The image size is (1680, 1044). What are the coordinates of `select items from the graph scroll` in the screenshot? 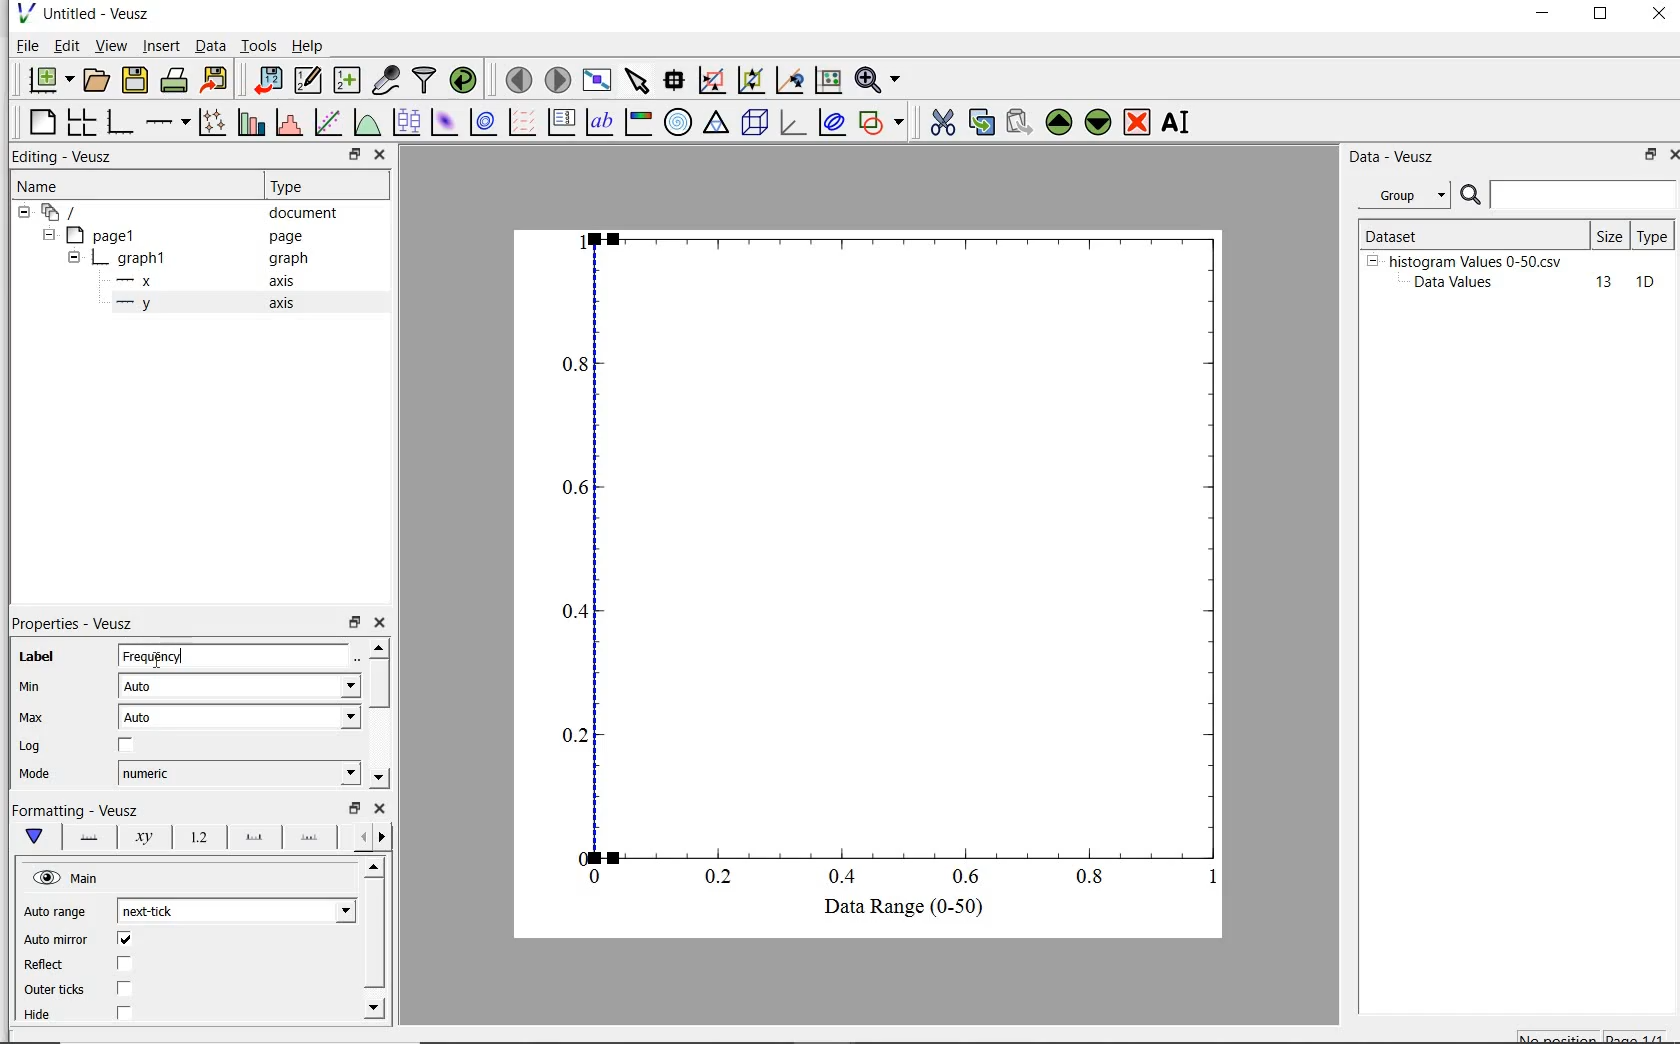 It's located at (638, 78).